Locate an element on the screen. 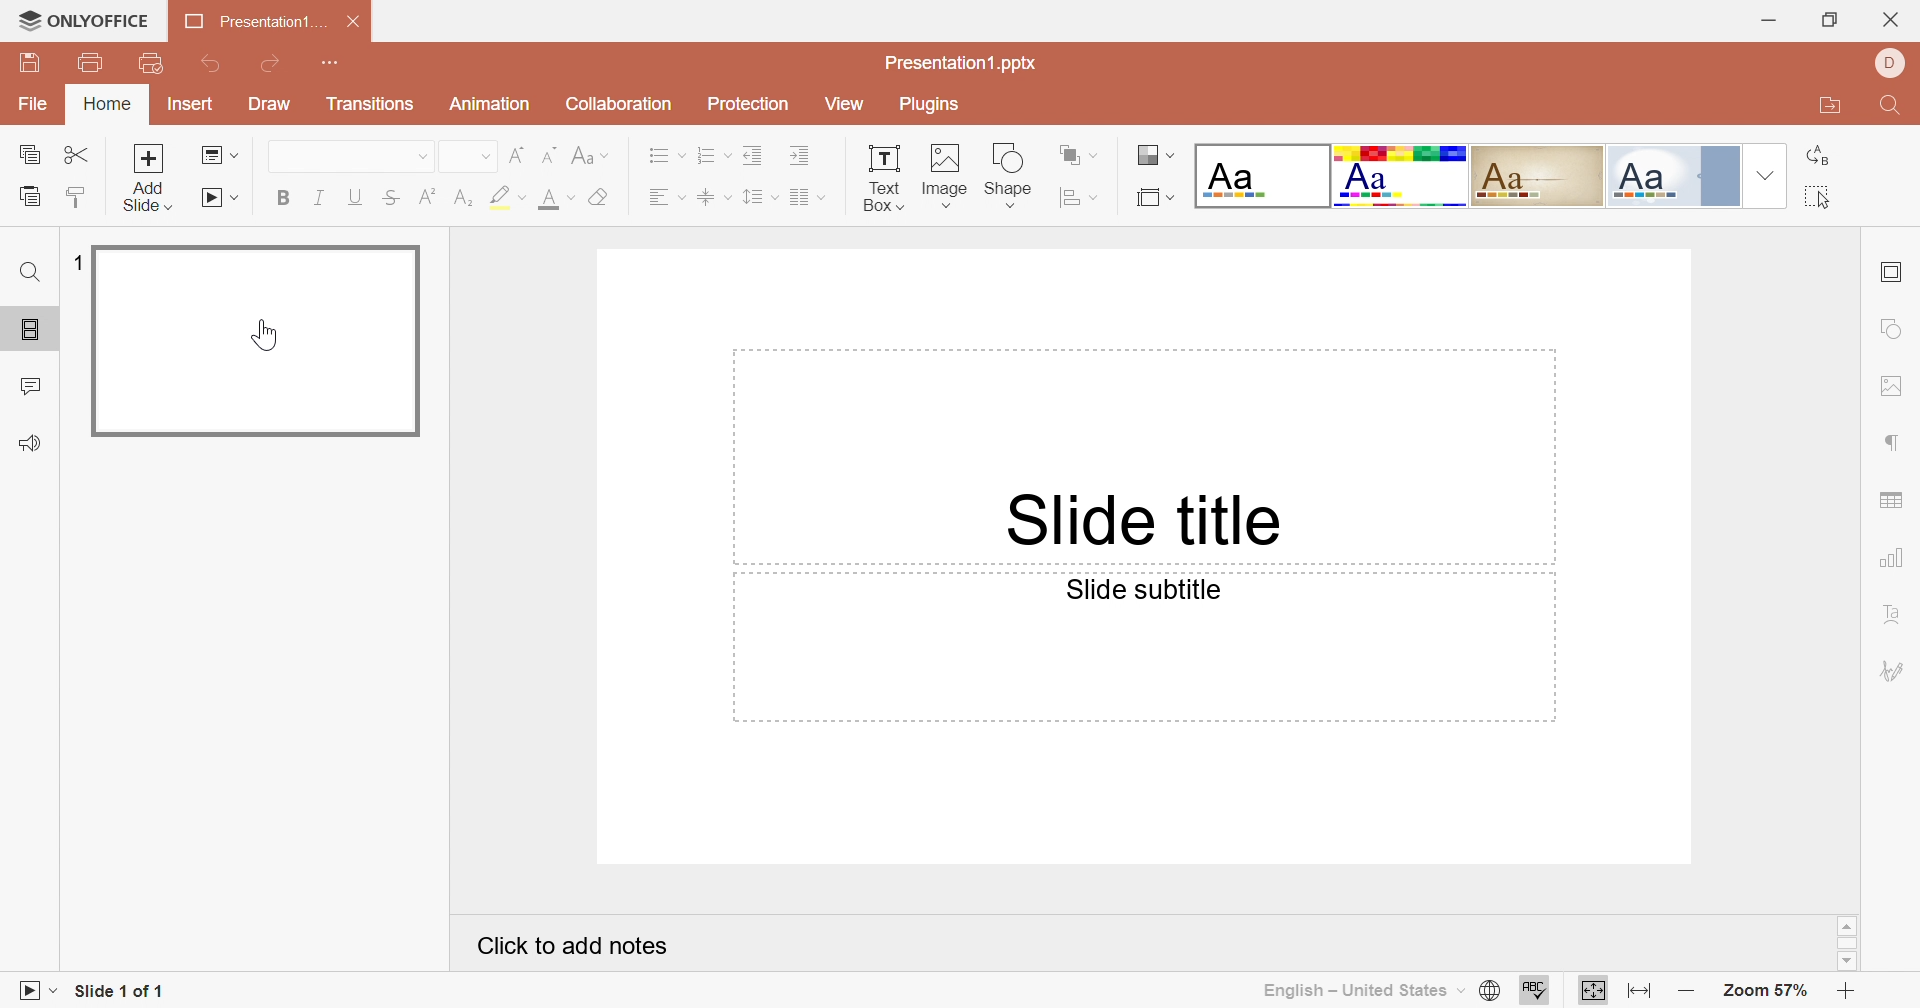 The height and width of the screenshot is (1008, 1920). Close is located at coordinates (351, 18).